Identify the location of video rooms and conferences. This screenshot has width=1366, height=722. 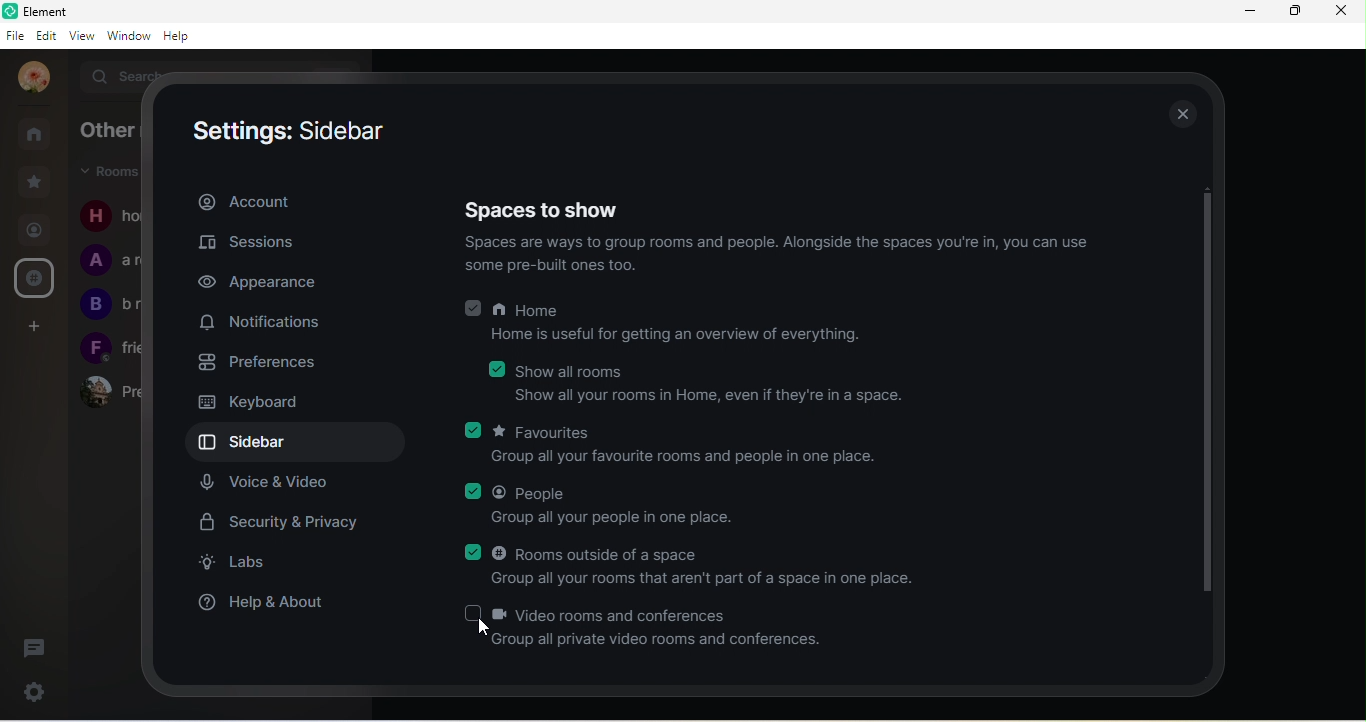
(647, 626).